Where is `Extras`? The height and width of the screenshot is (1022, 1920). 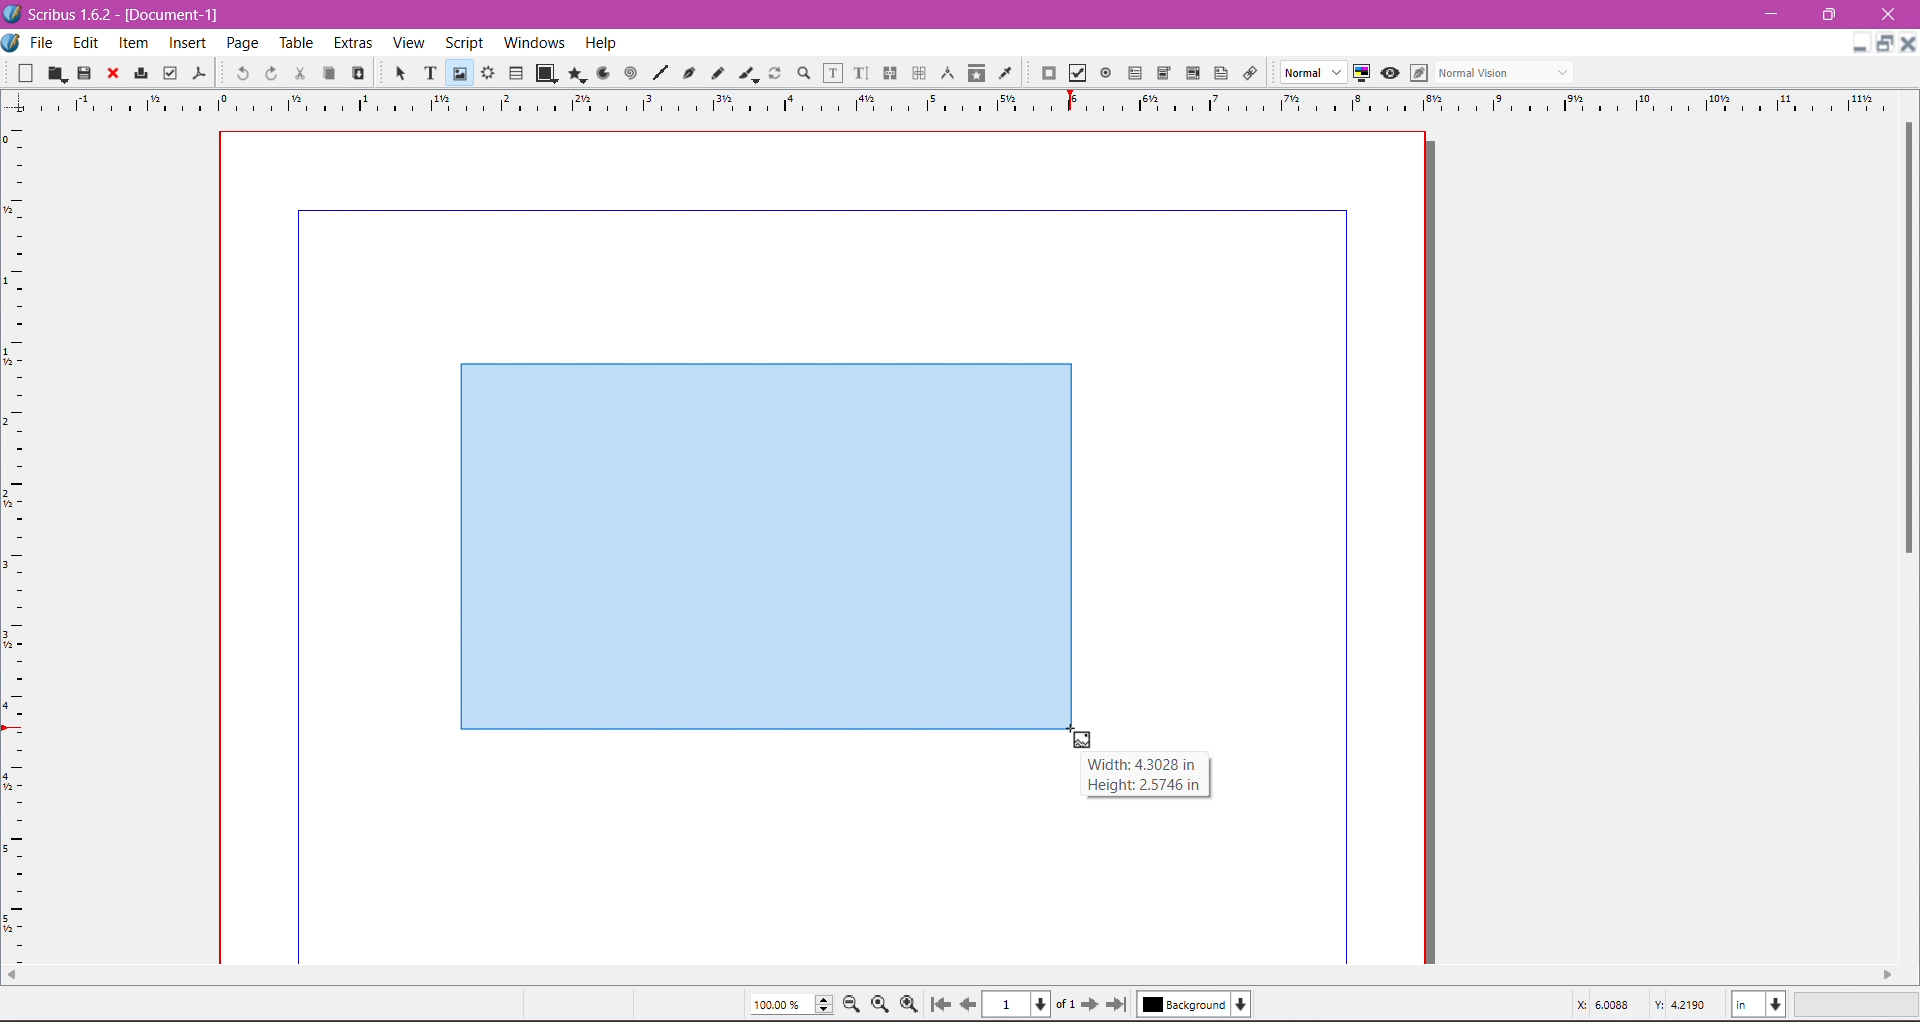 Extras is located at coordinates (355, 42).